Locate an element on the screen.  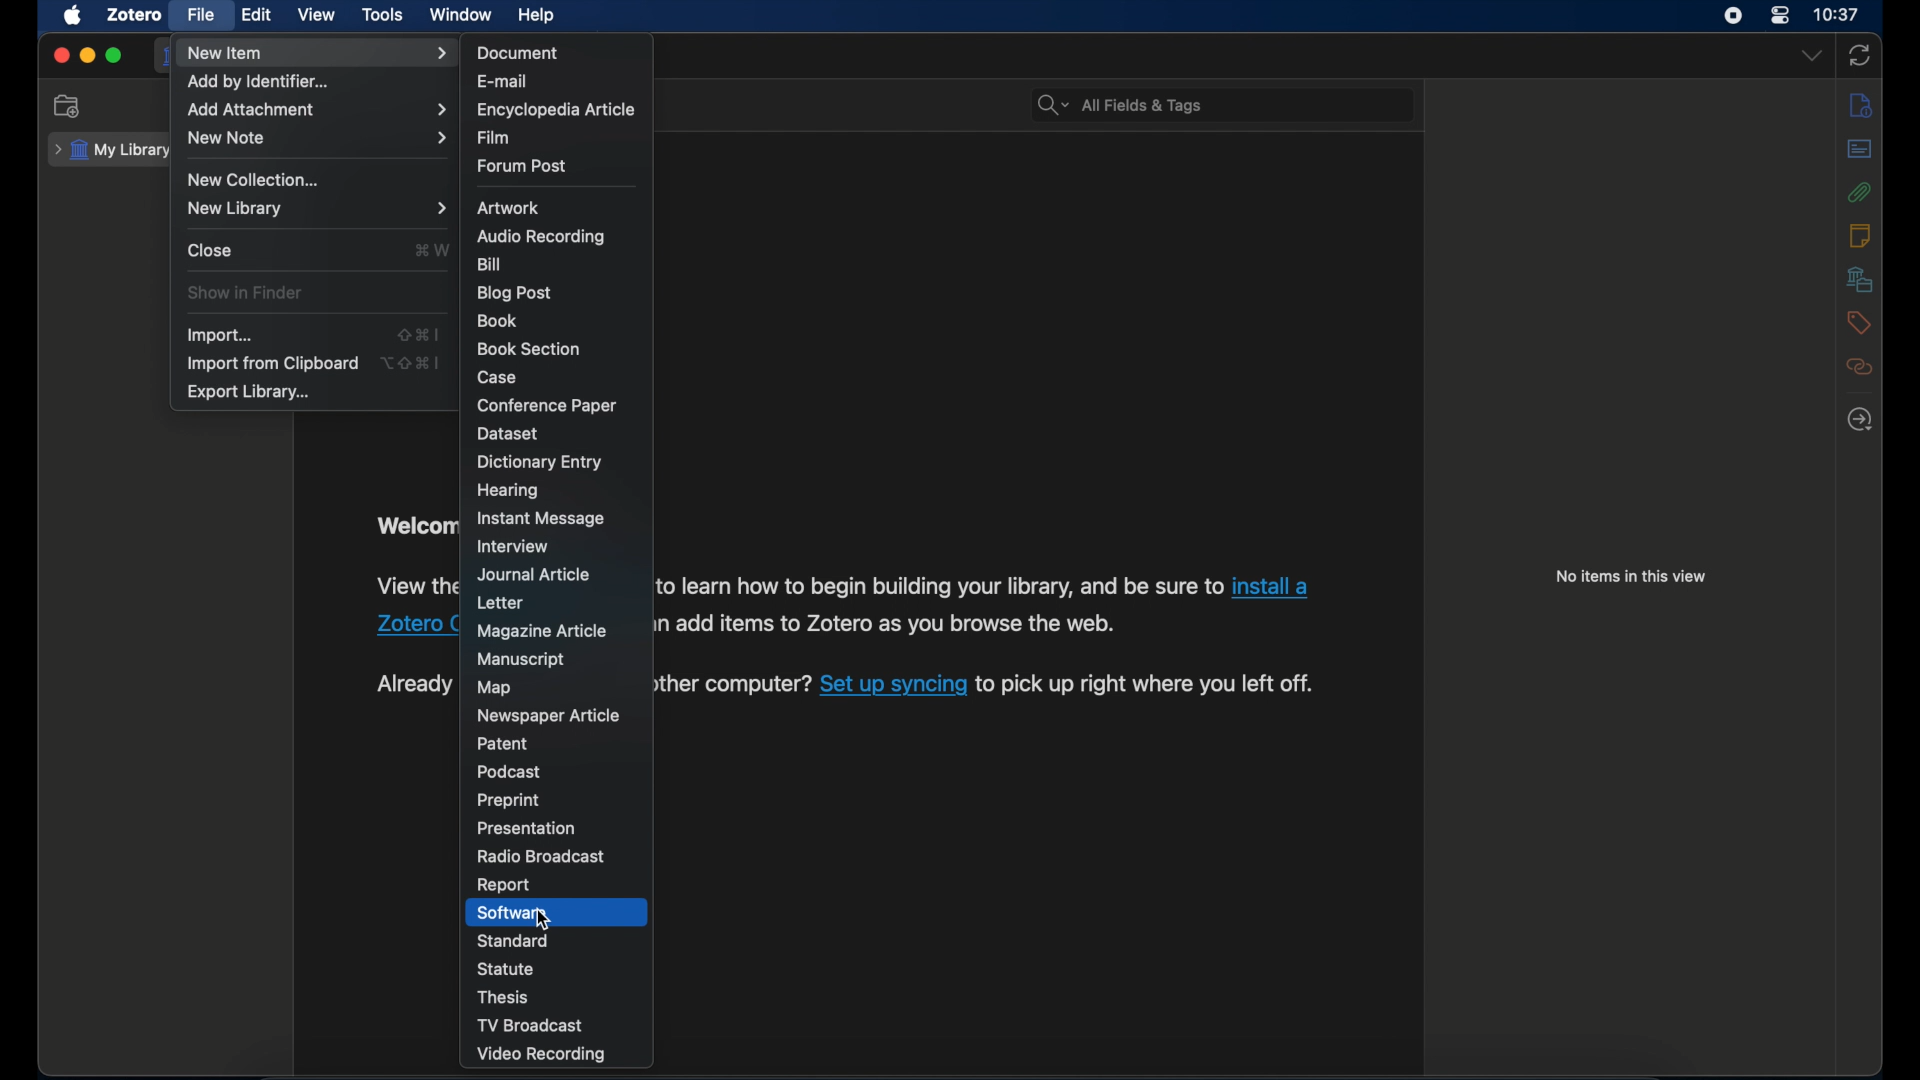
software information is located at coordinates (735, 683).